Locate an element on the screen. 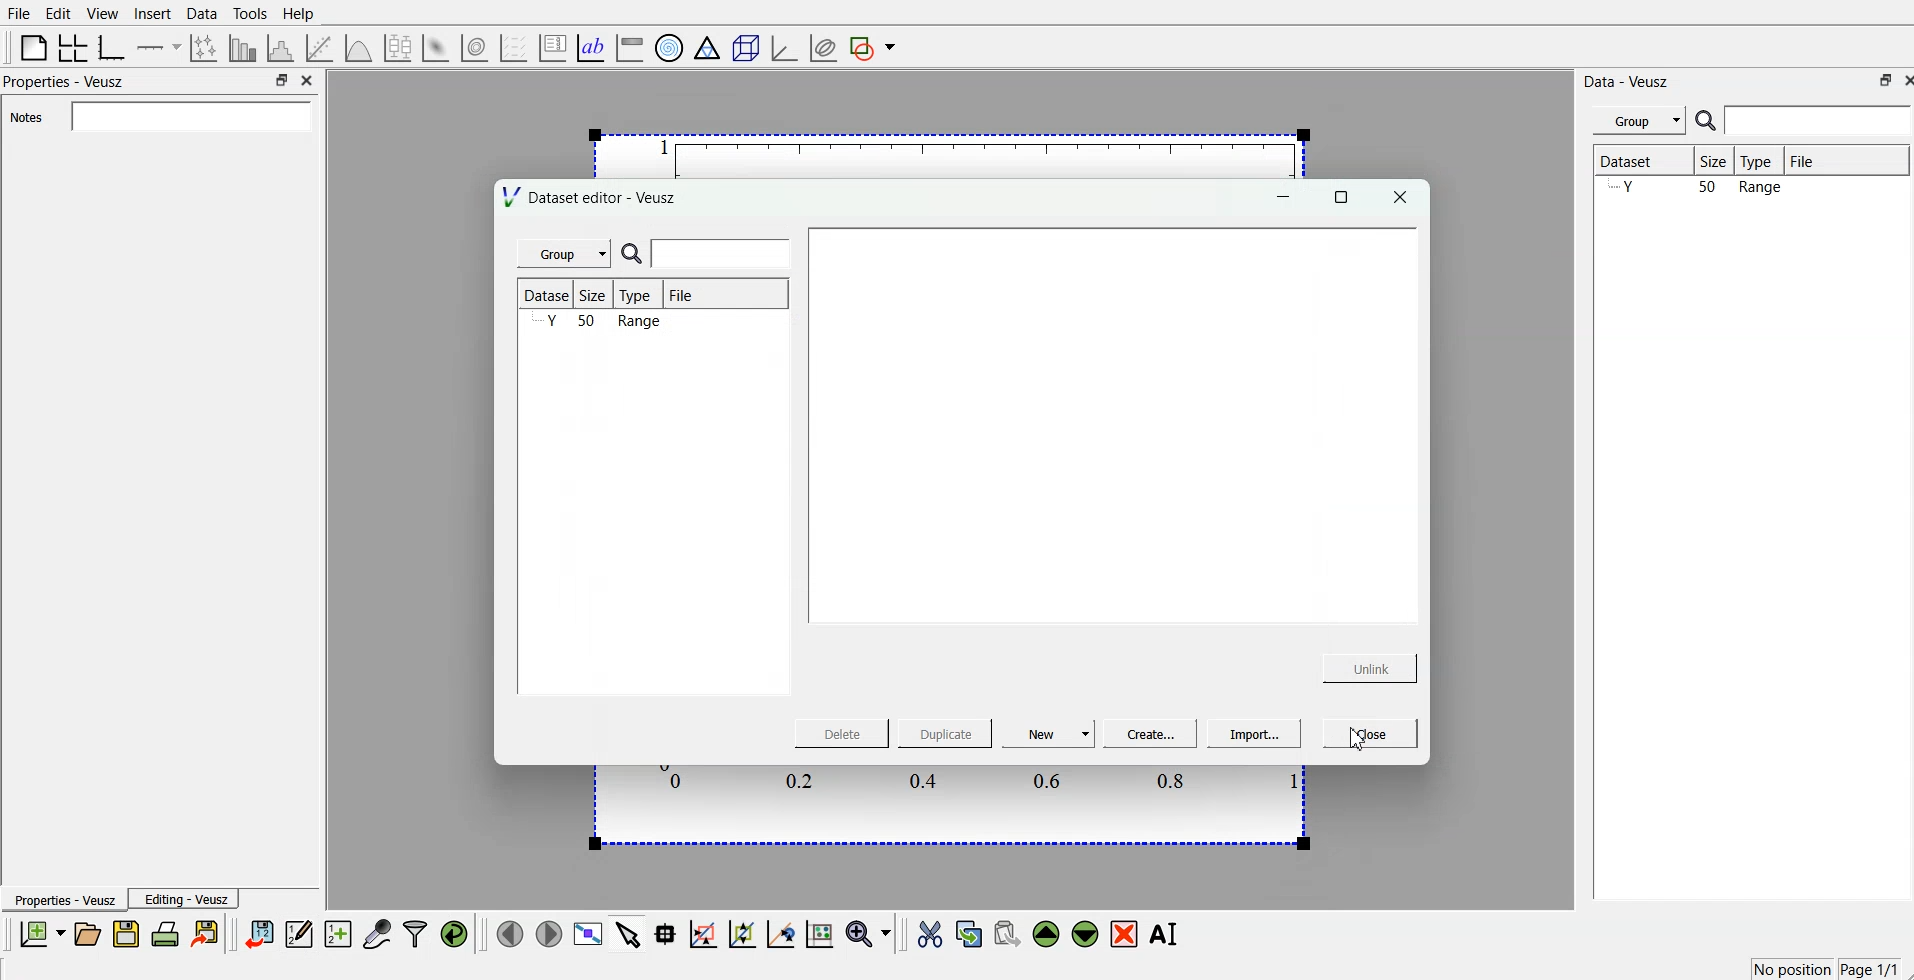  paste the selected widgets is located at coordinates (1007, 935).